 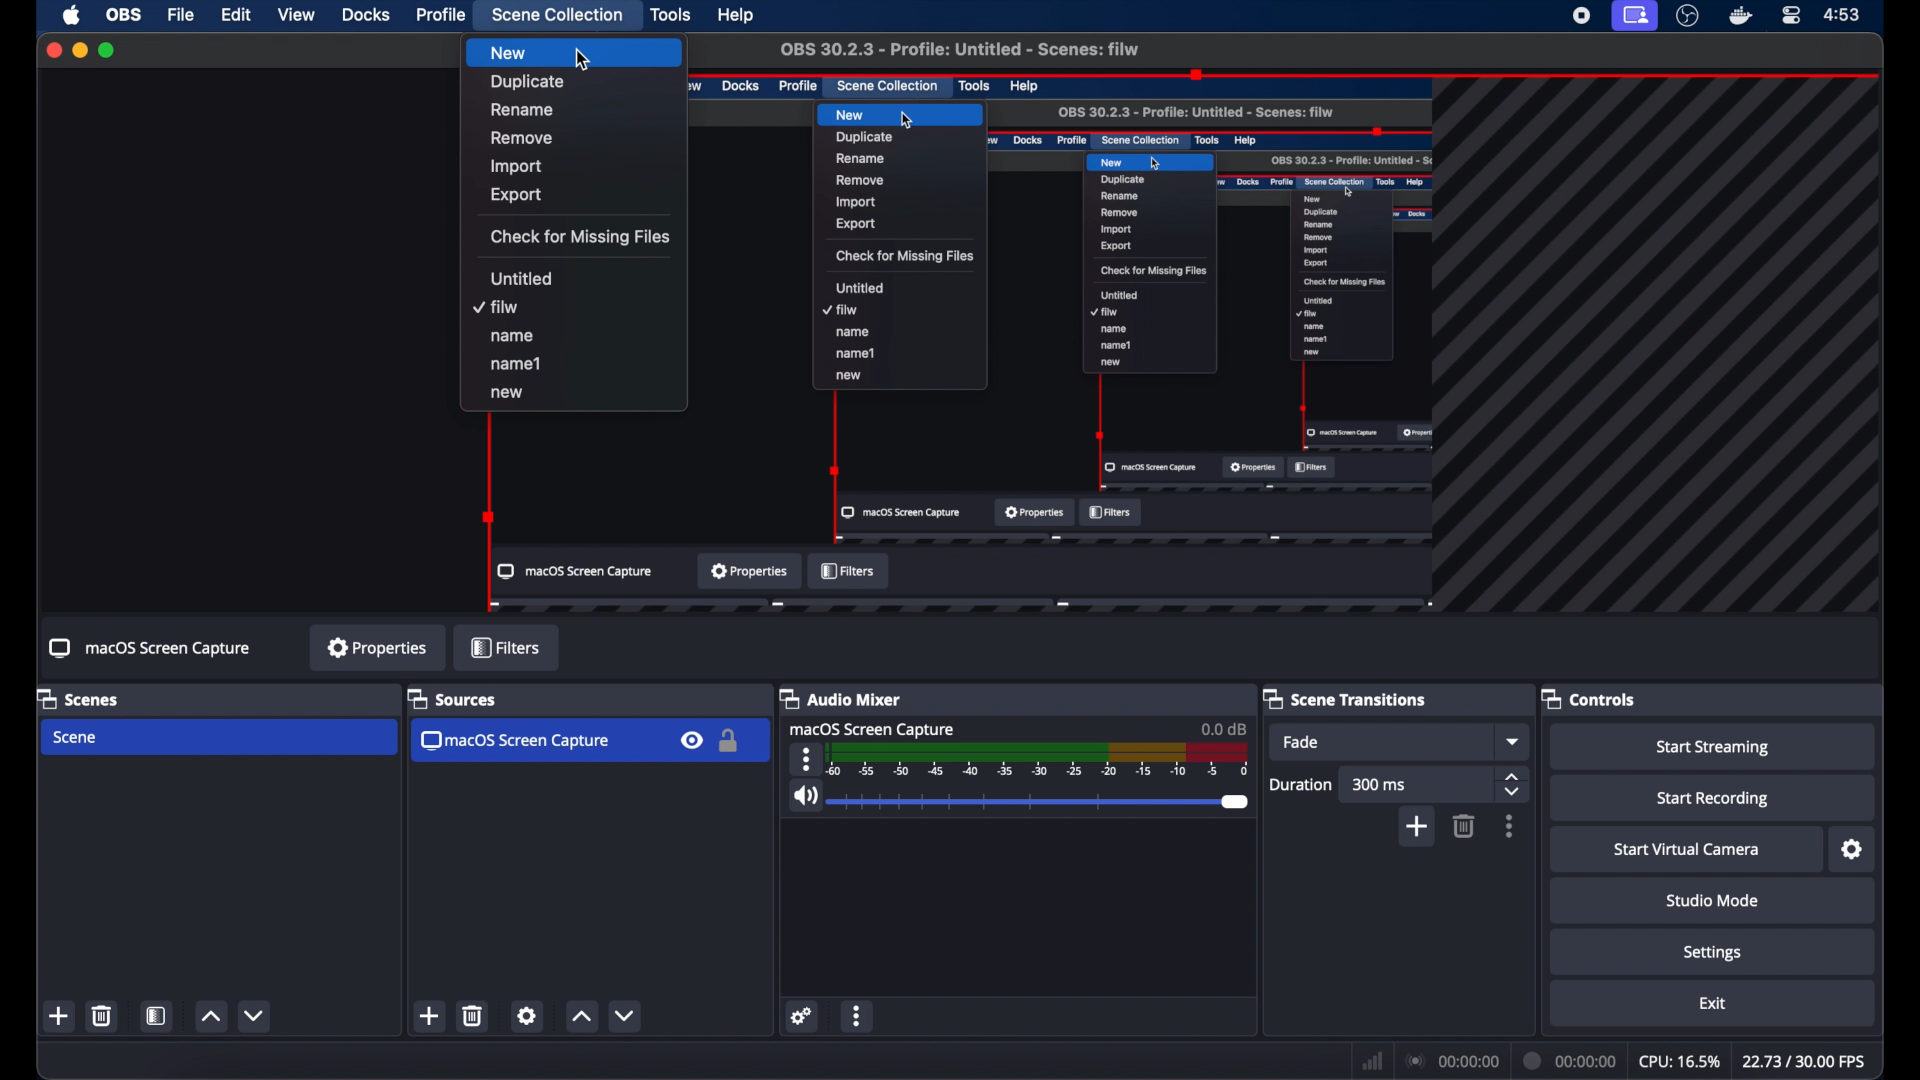 I want to click on slider, so click(x=1038, y=802).